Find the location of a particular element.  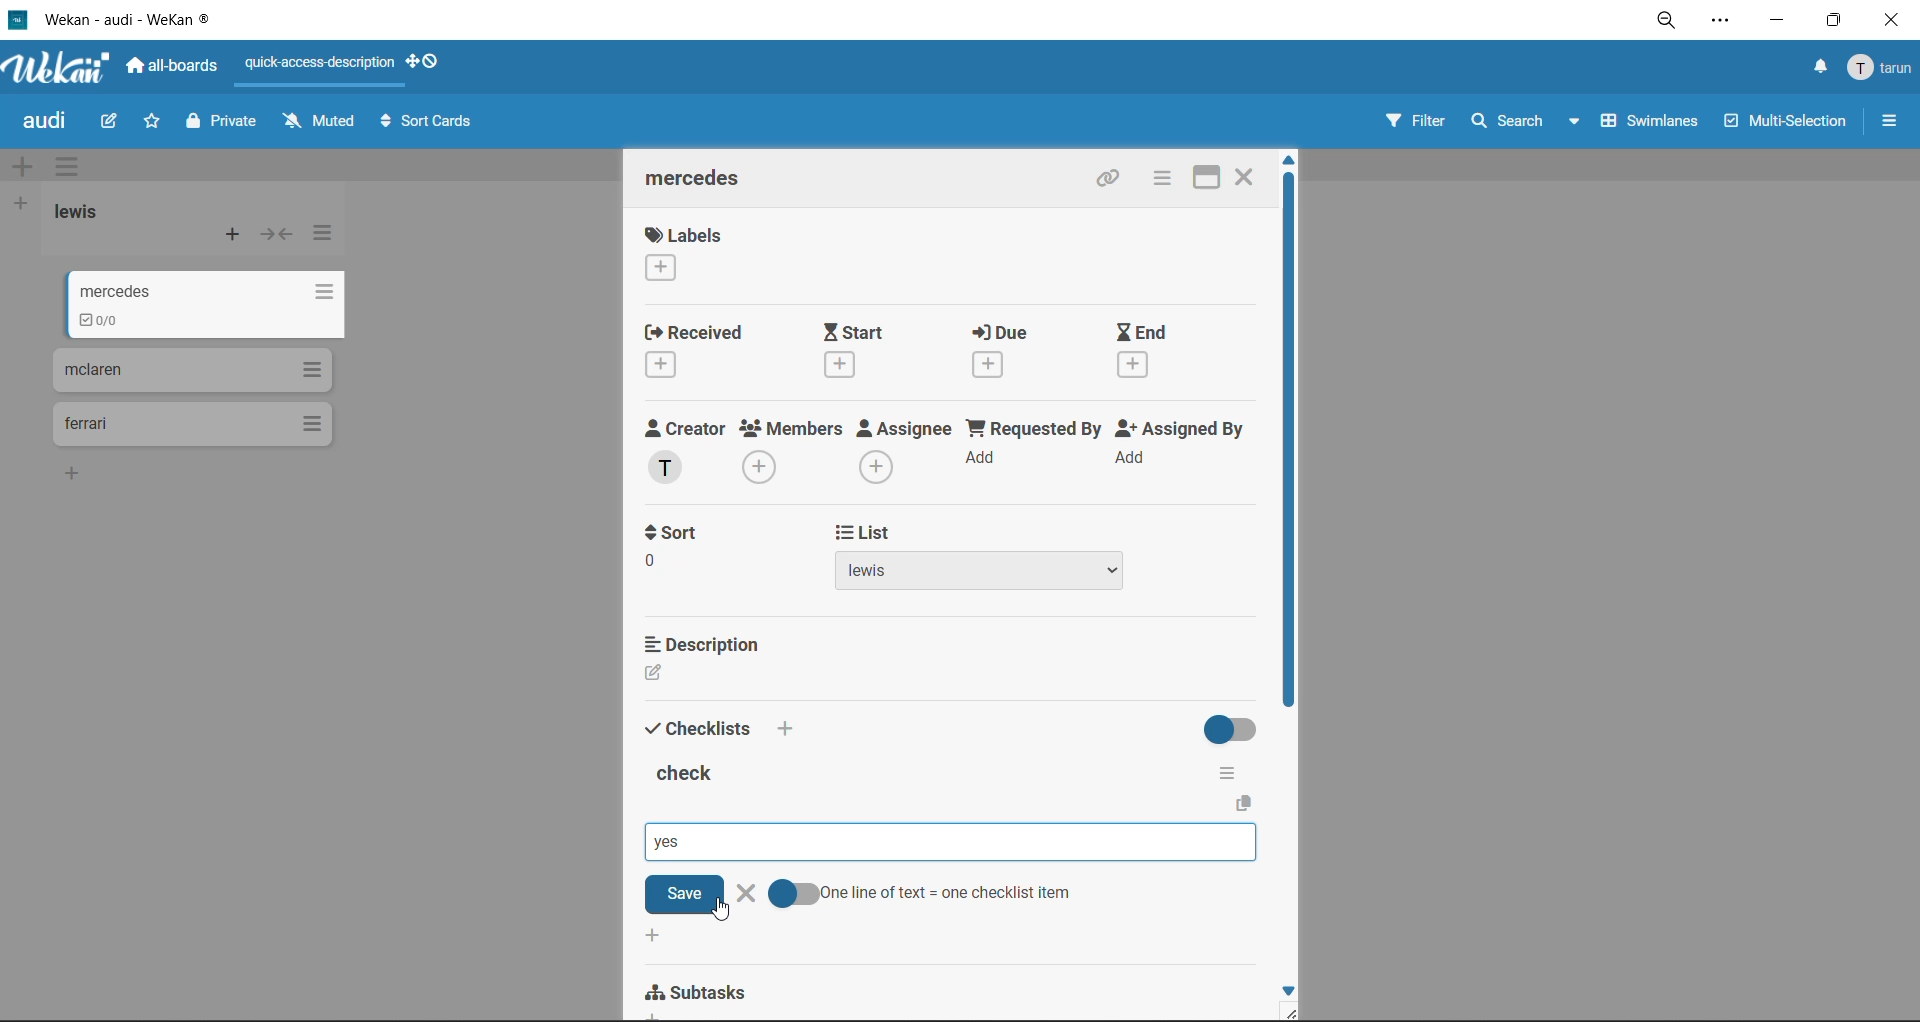

creator is located at coordinates (685, 452).